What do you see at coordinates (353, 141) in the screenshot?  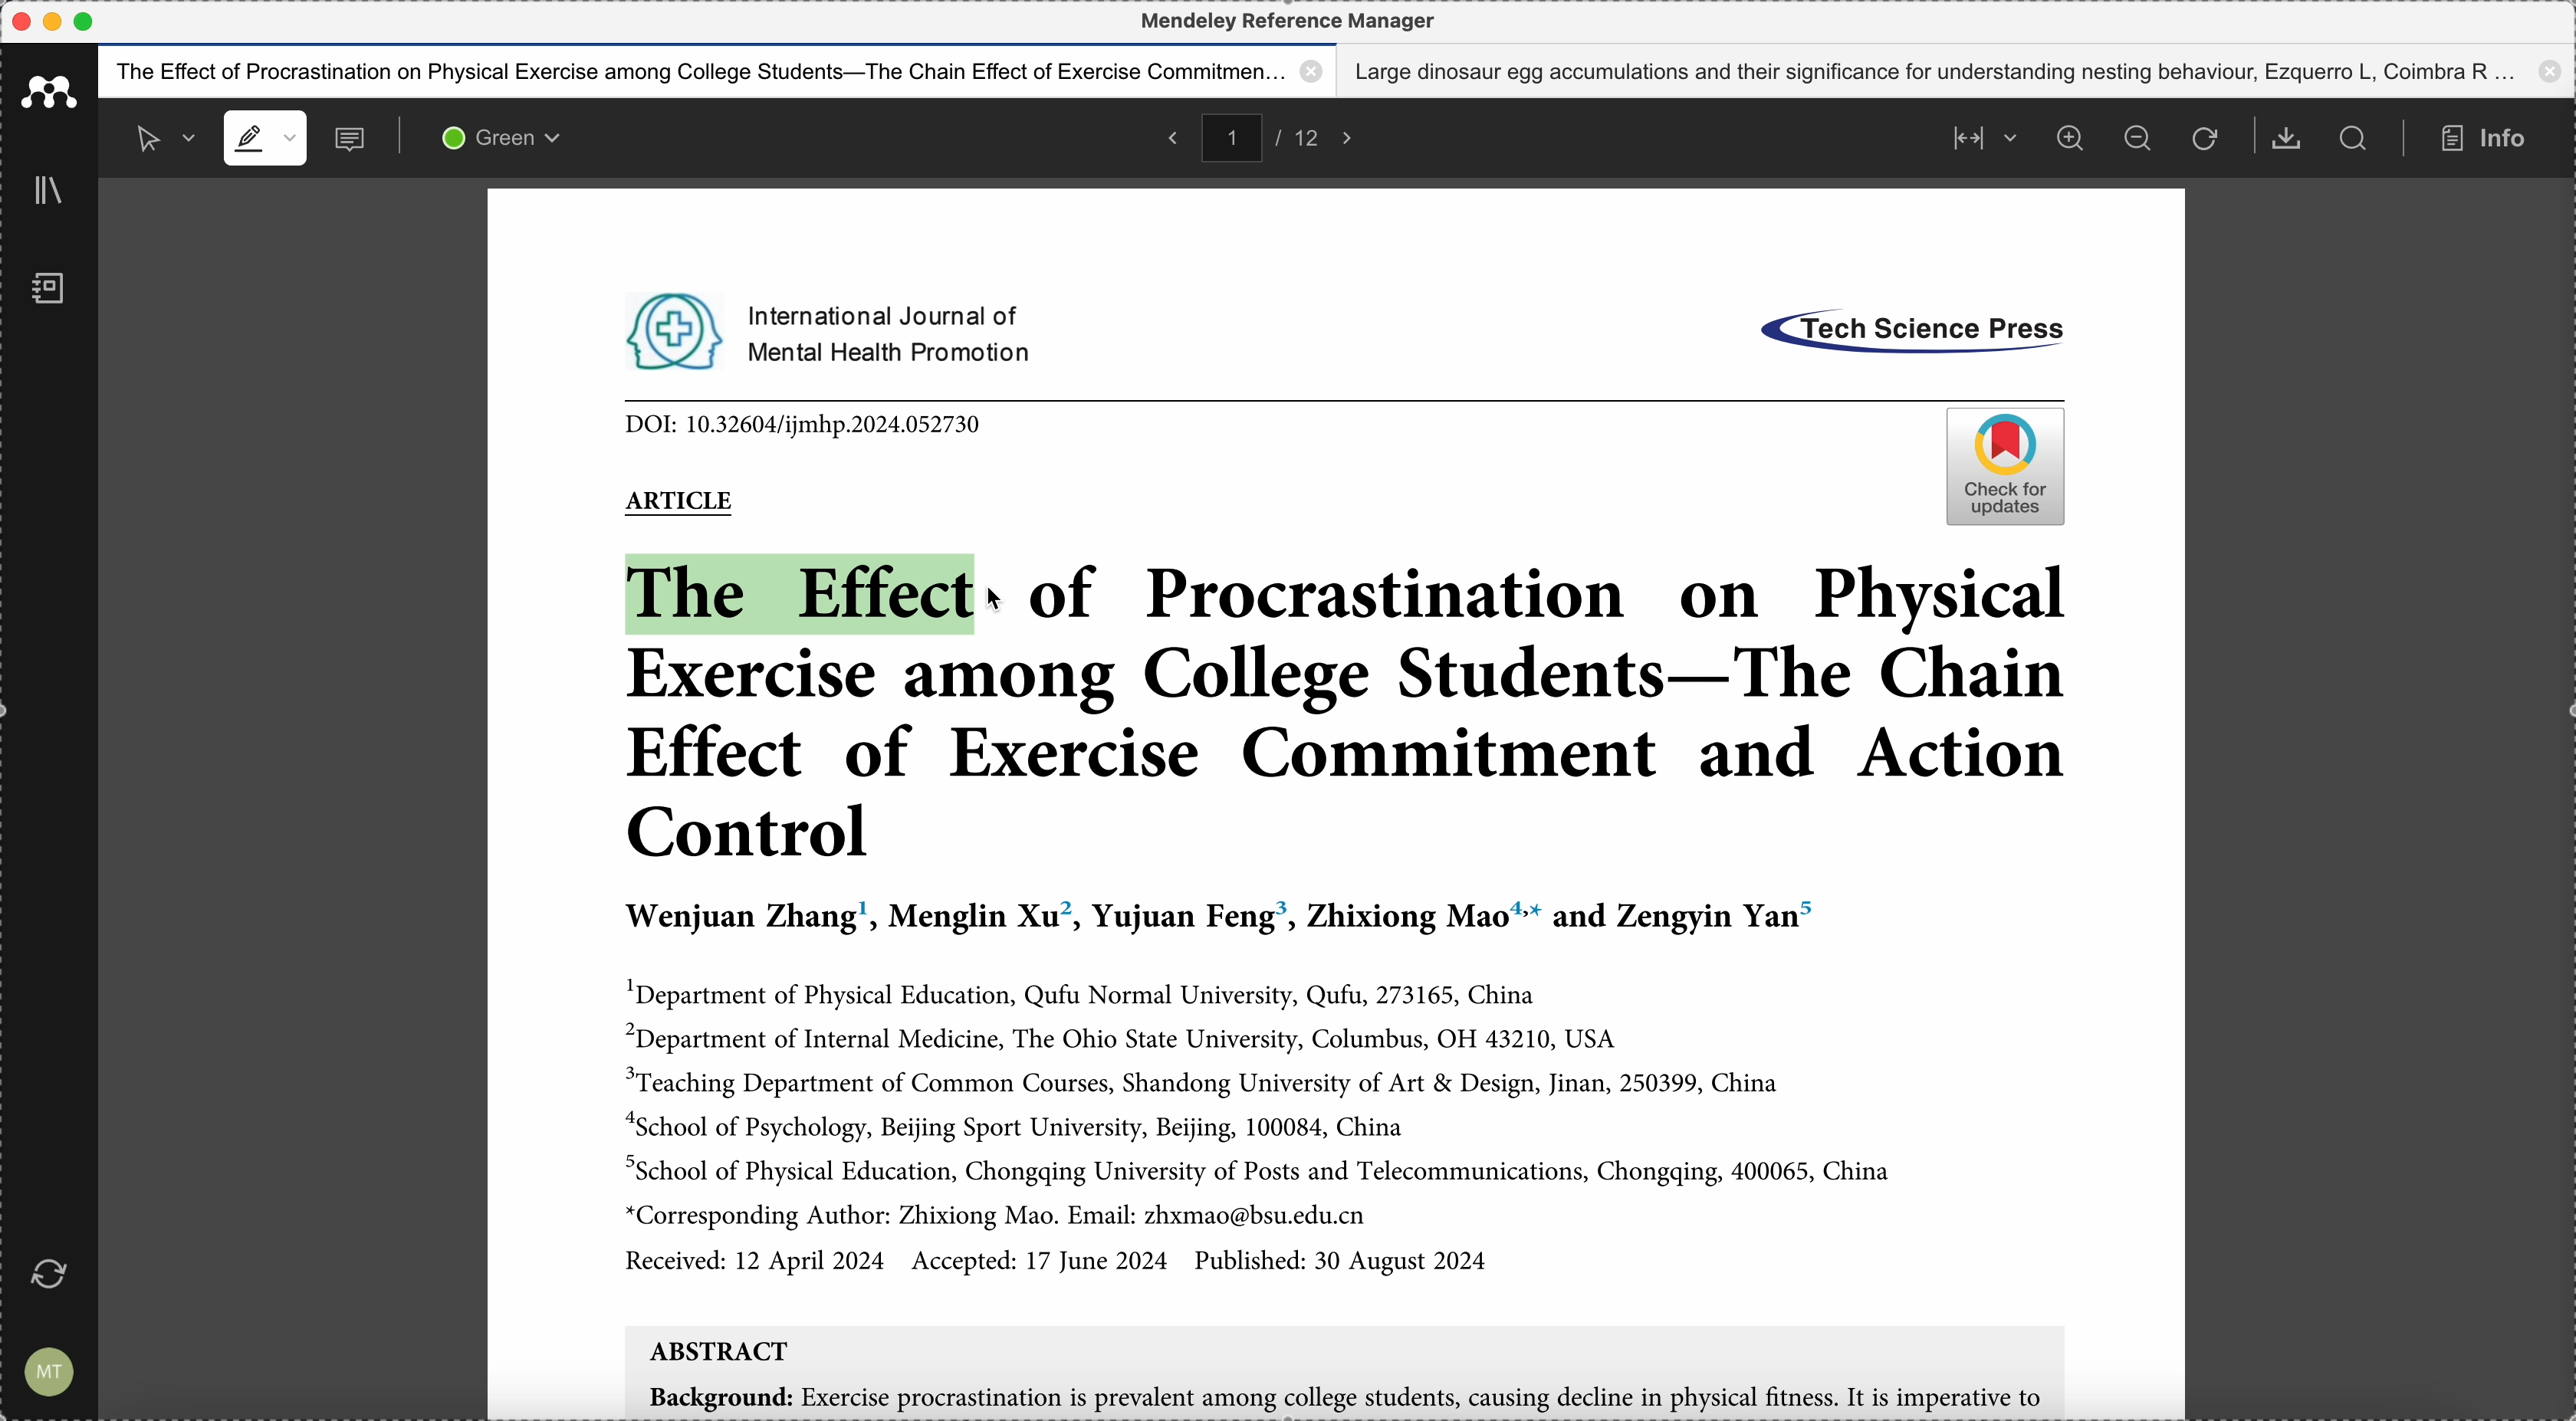 I see `comments` at bounding box center [353, 141].